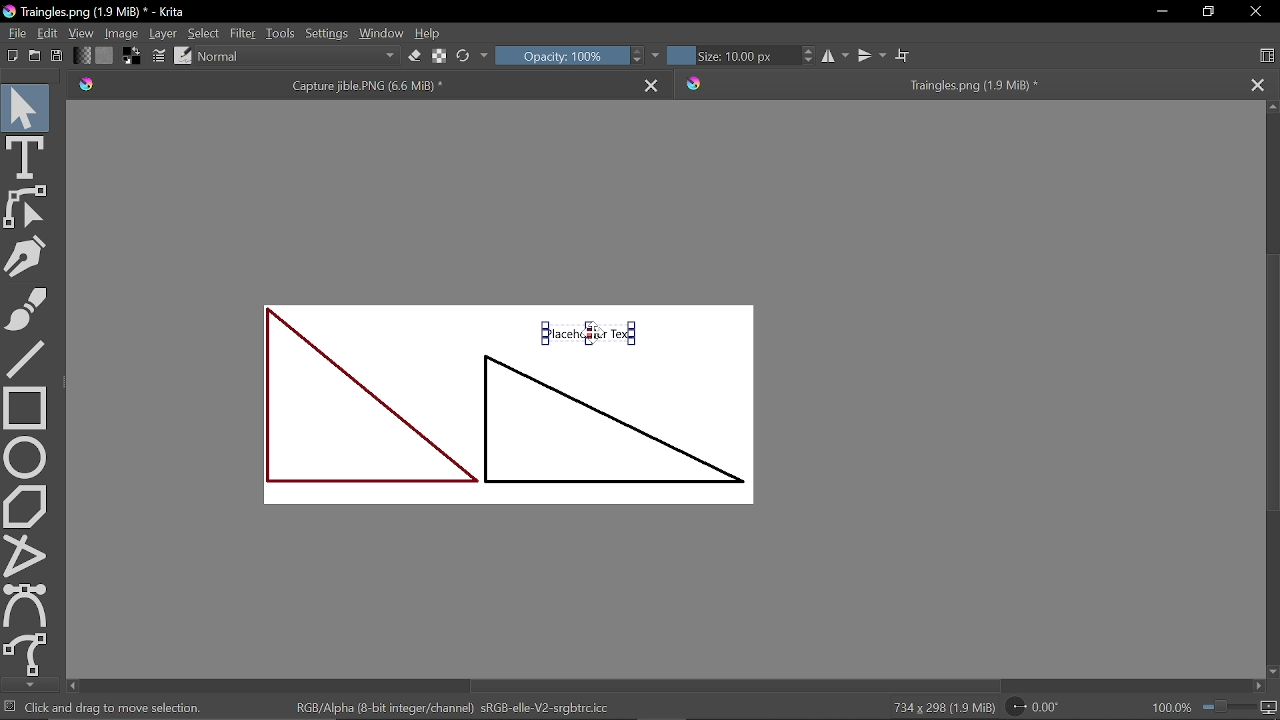 This screenshot has height=720, width=1280. Describe the element at coordinates (514, 419) in the screenshot. I see `Placeholder Text` at that location.